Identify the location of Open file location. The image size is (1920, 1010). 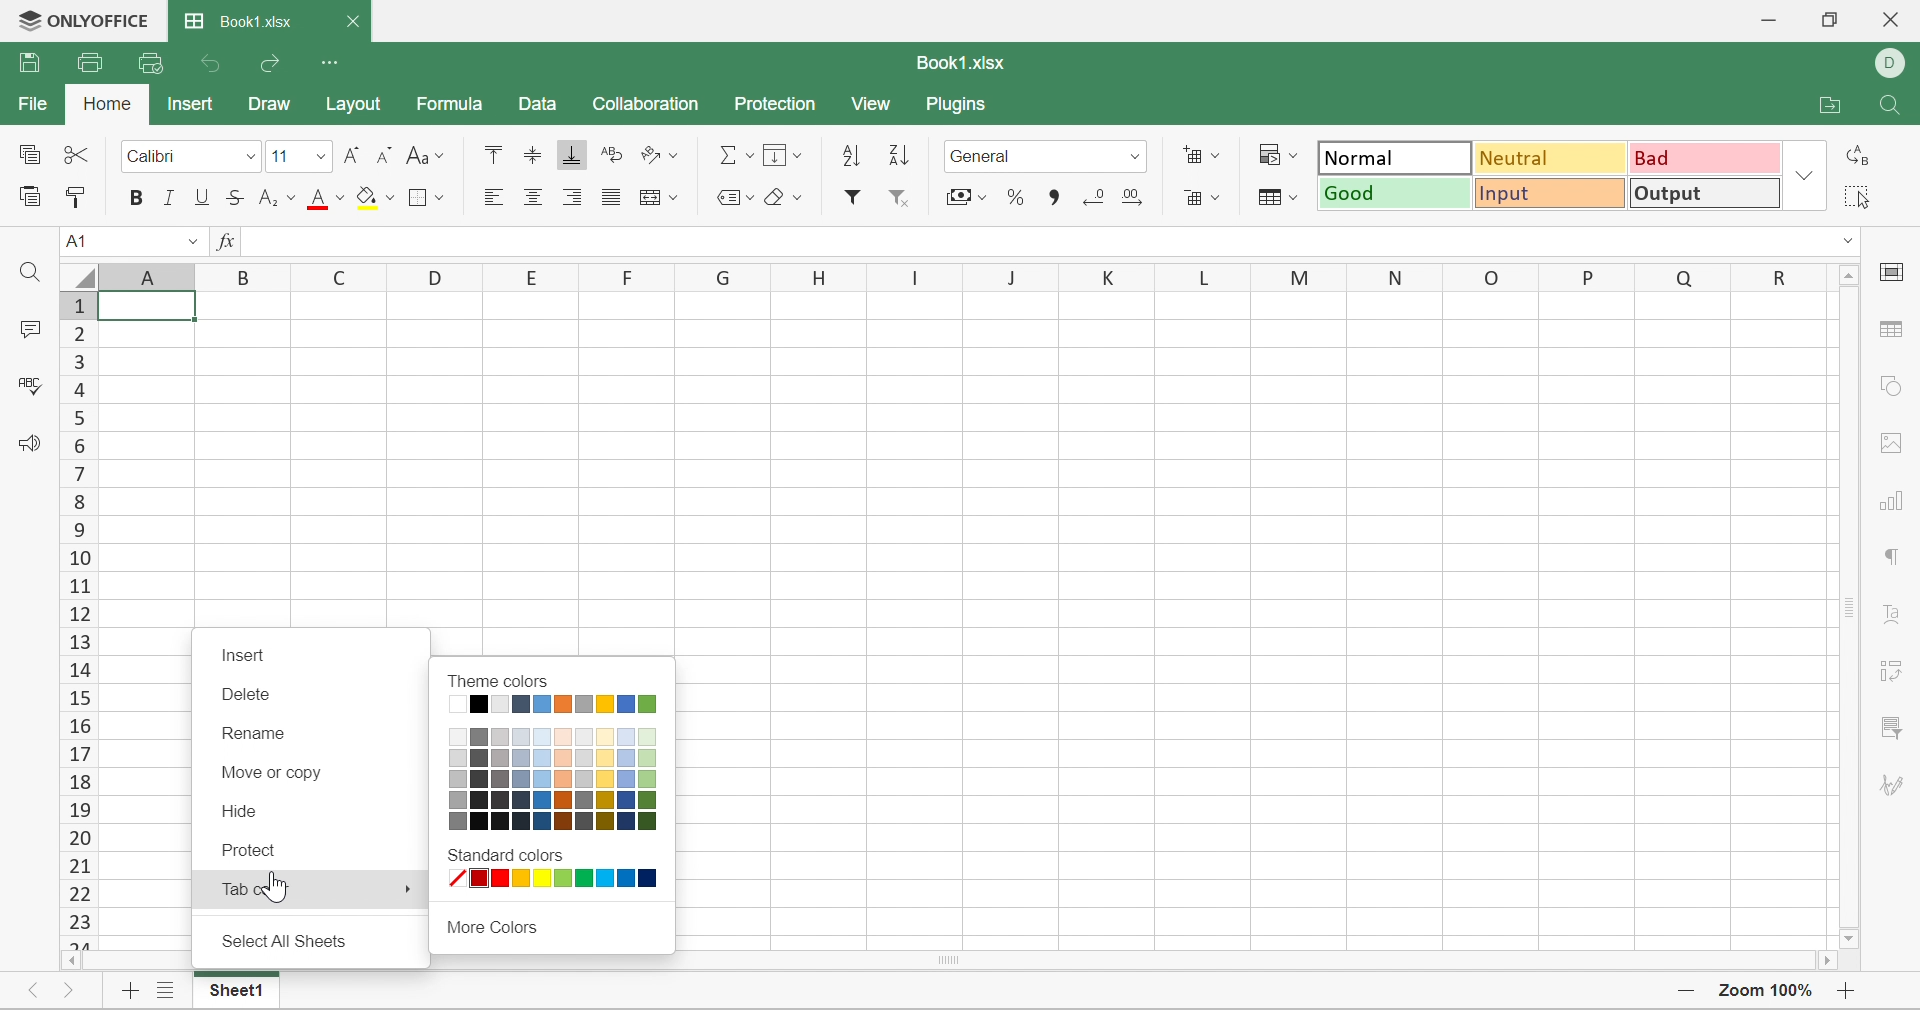
(1828, 105).